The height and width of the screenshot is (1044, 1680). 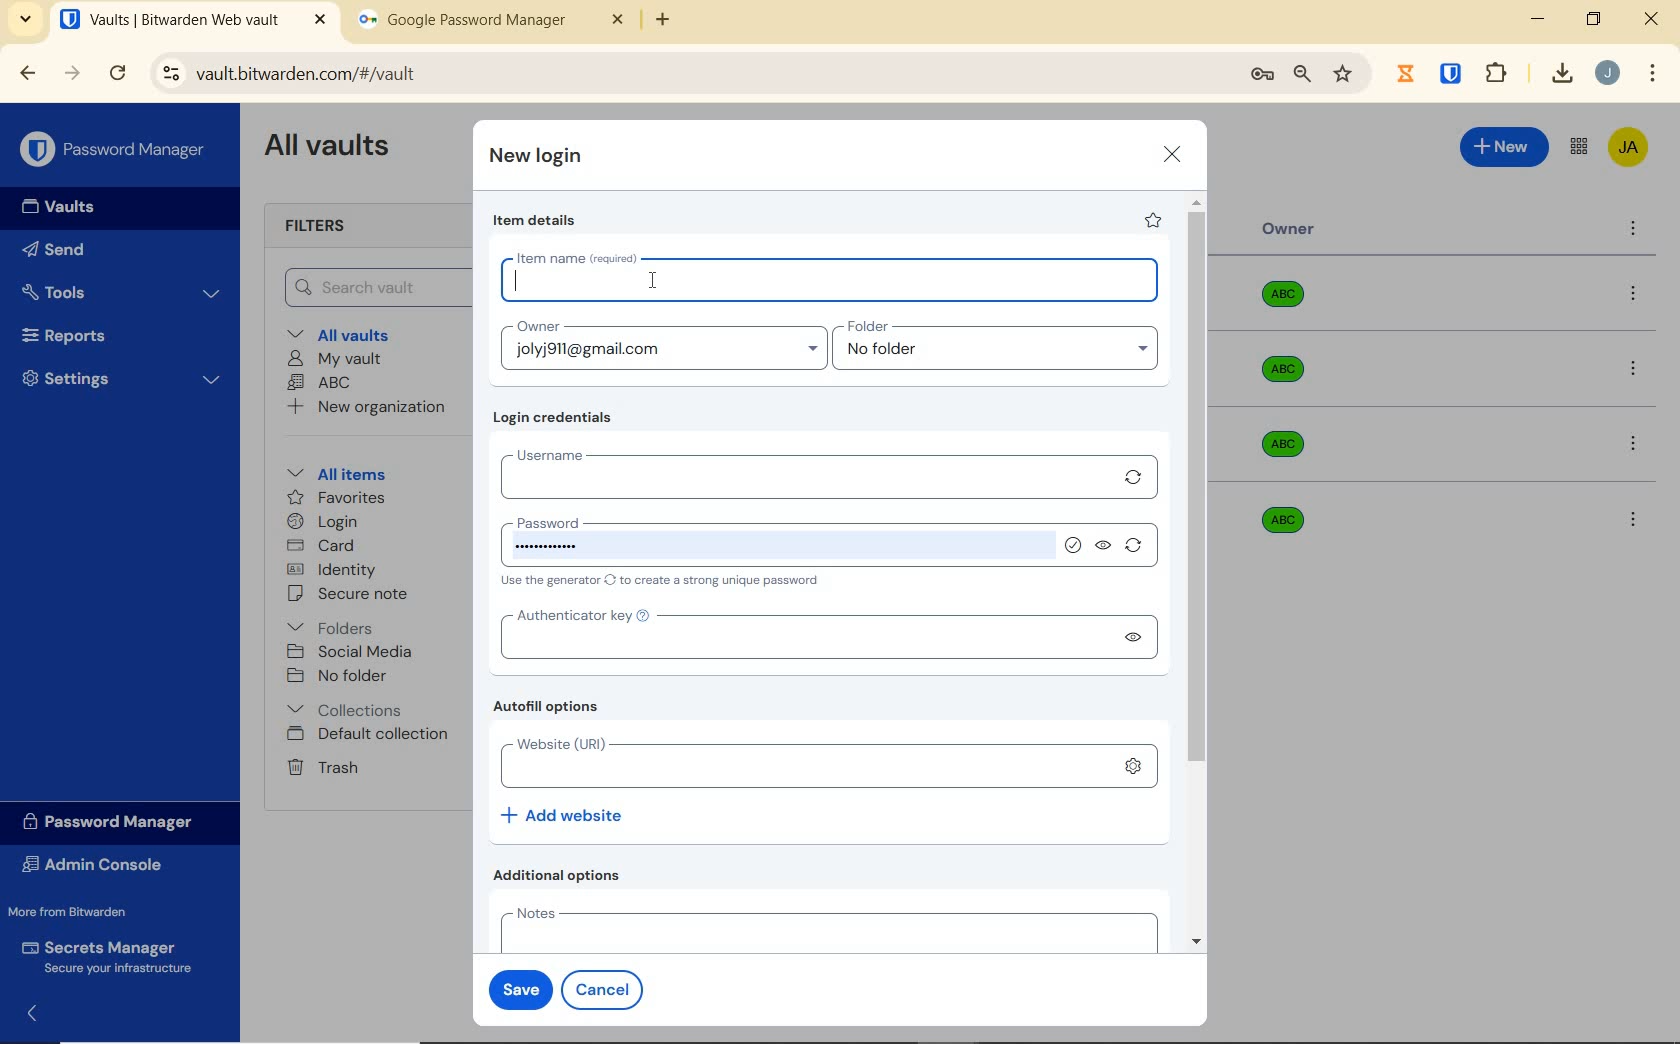 I want to click on collection, so click(x=346, y=710).